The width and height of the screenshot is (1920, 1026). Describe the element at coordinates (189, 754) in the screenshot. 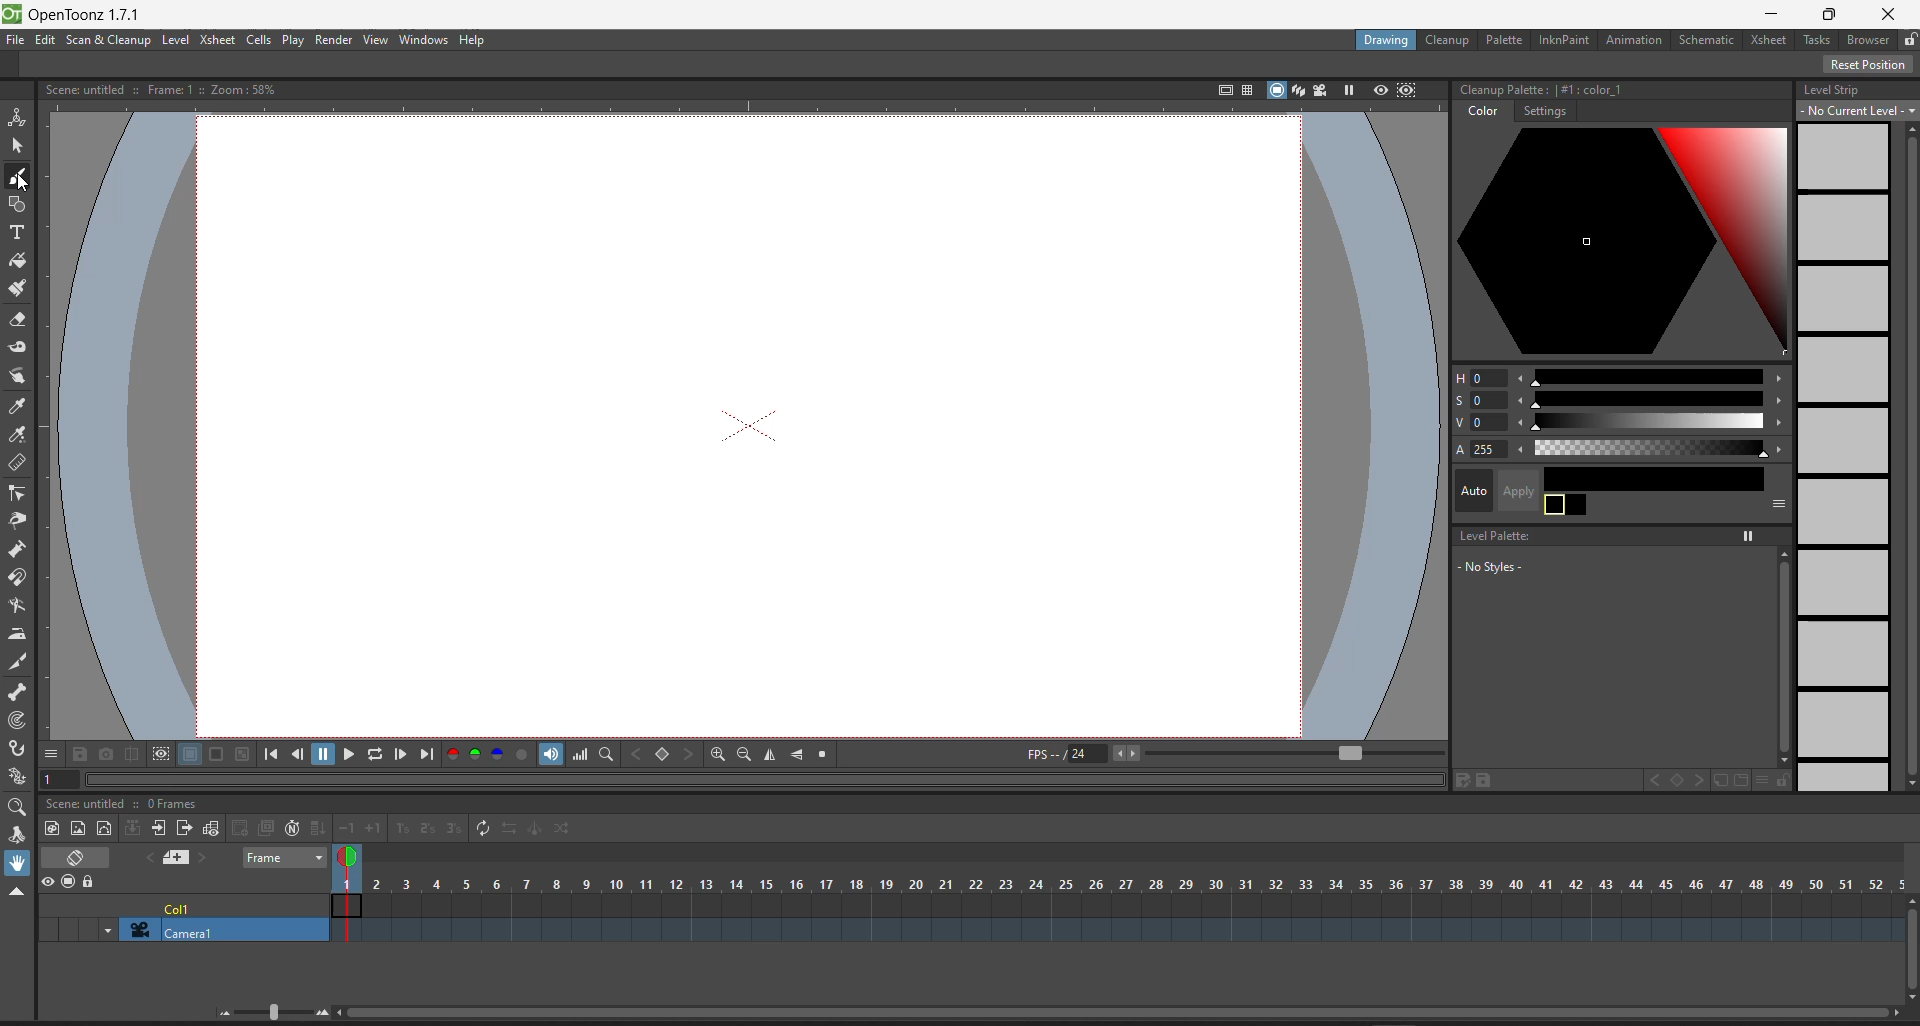

I see `white background` at that location.